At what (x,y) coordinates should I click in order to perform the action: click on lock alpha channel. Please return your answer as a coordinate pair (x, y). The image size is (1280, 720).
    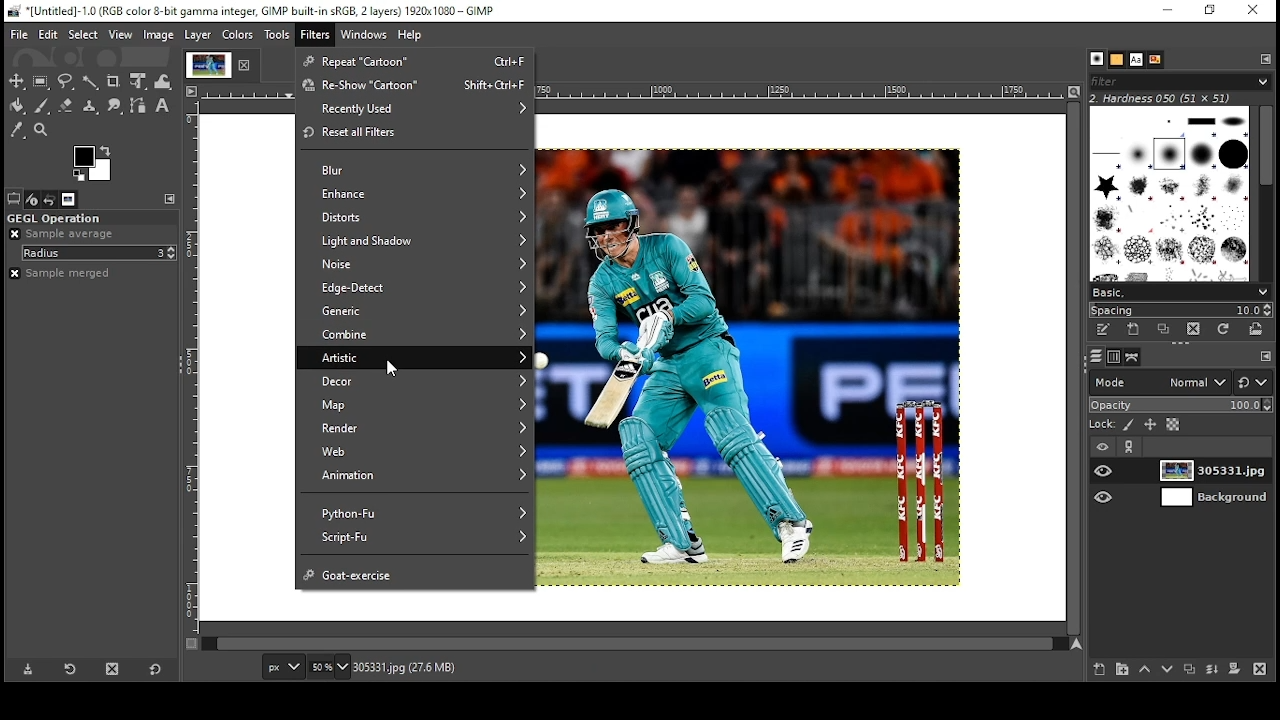
    Looking at the image, I should click on (1173, 425).